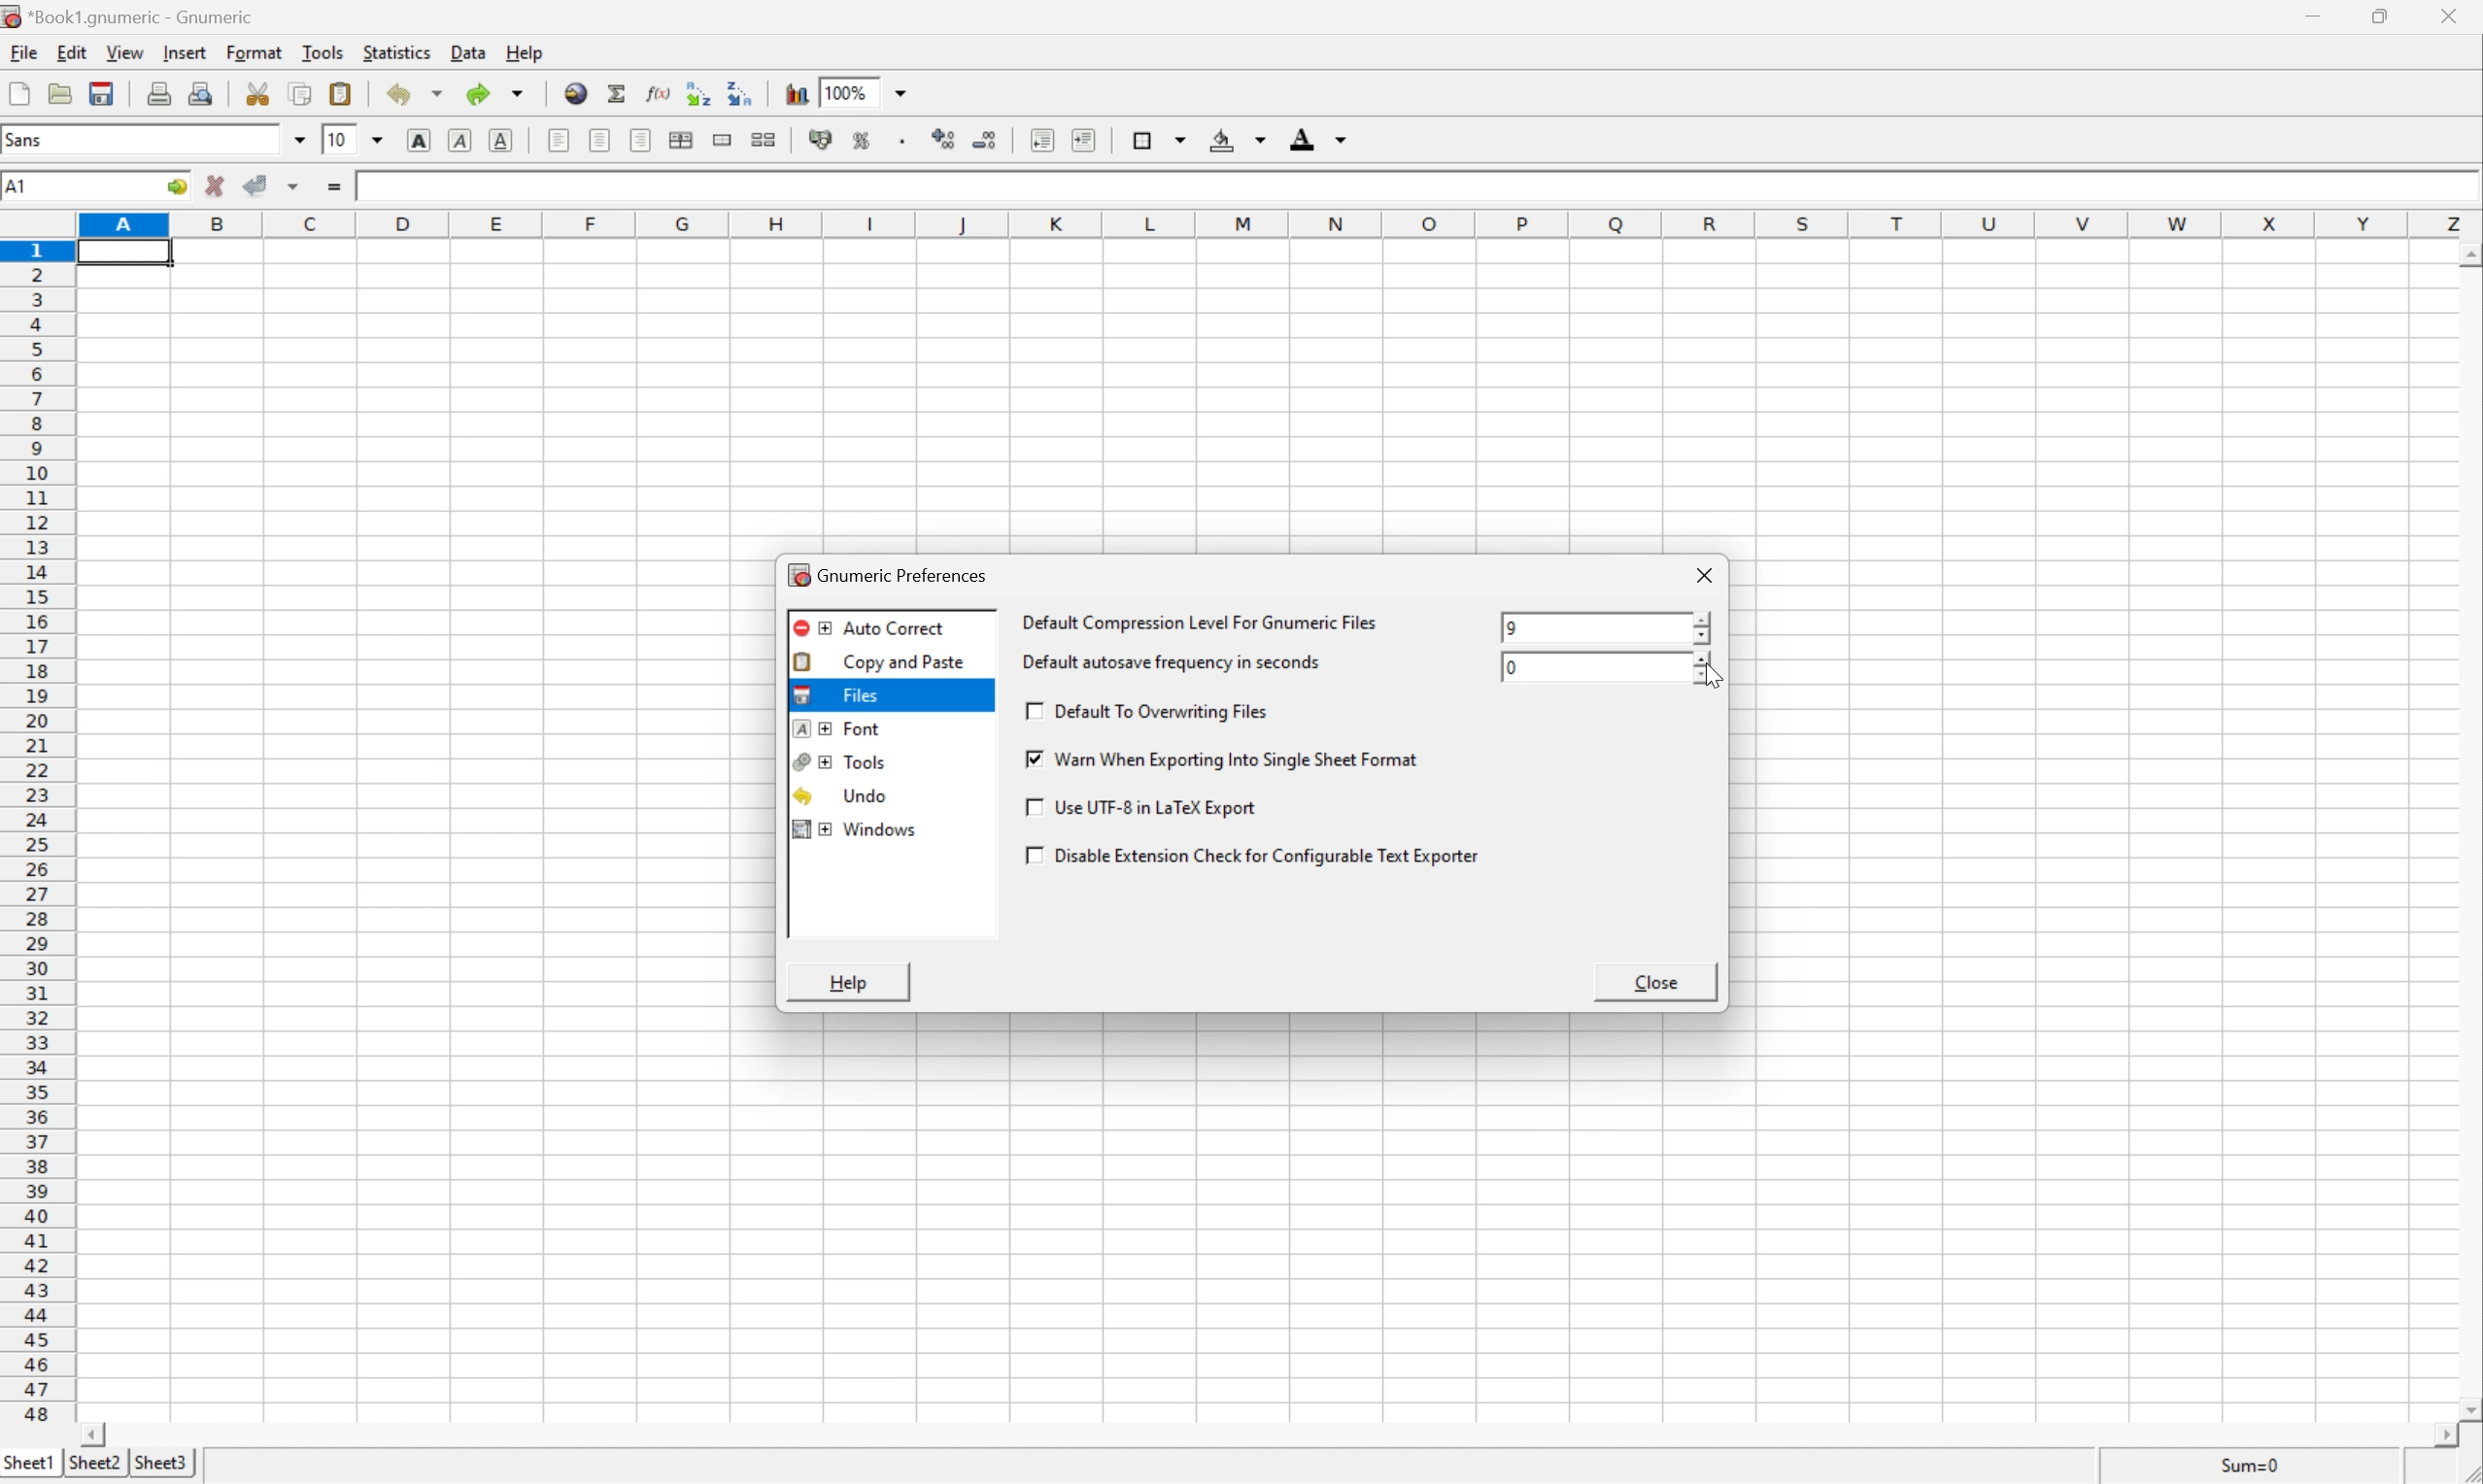 The width and height of the screenshot is (2483, 1484). What do you see at coordinates (22, 51) in the screenshot?
I see `file` at bounding box center [22, 51].